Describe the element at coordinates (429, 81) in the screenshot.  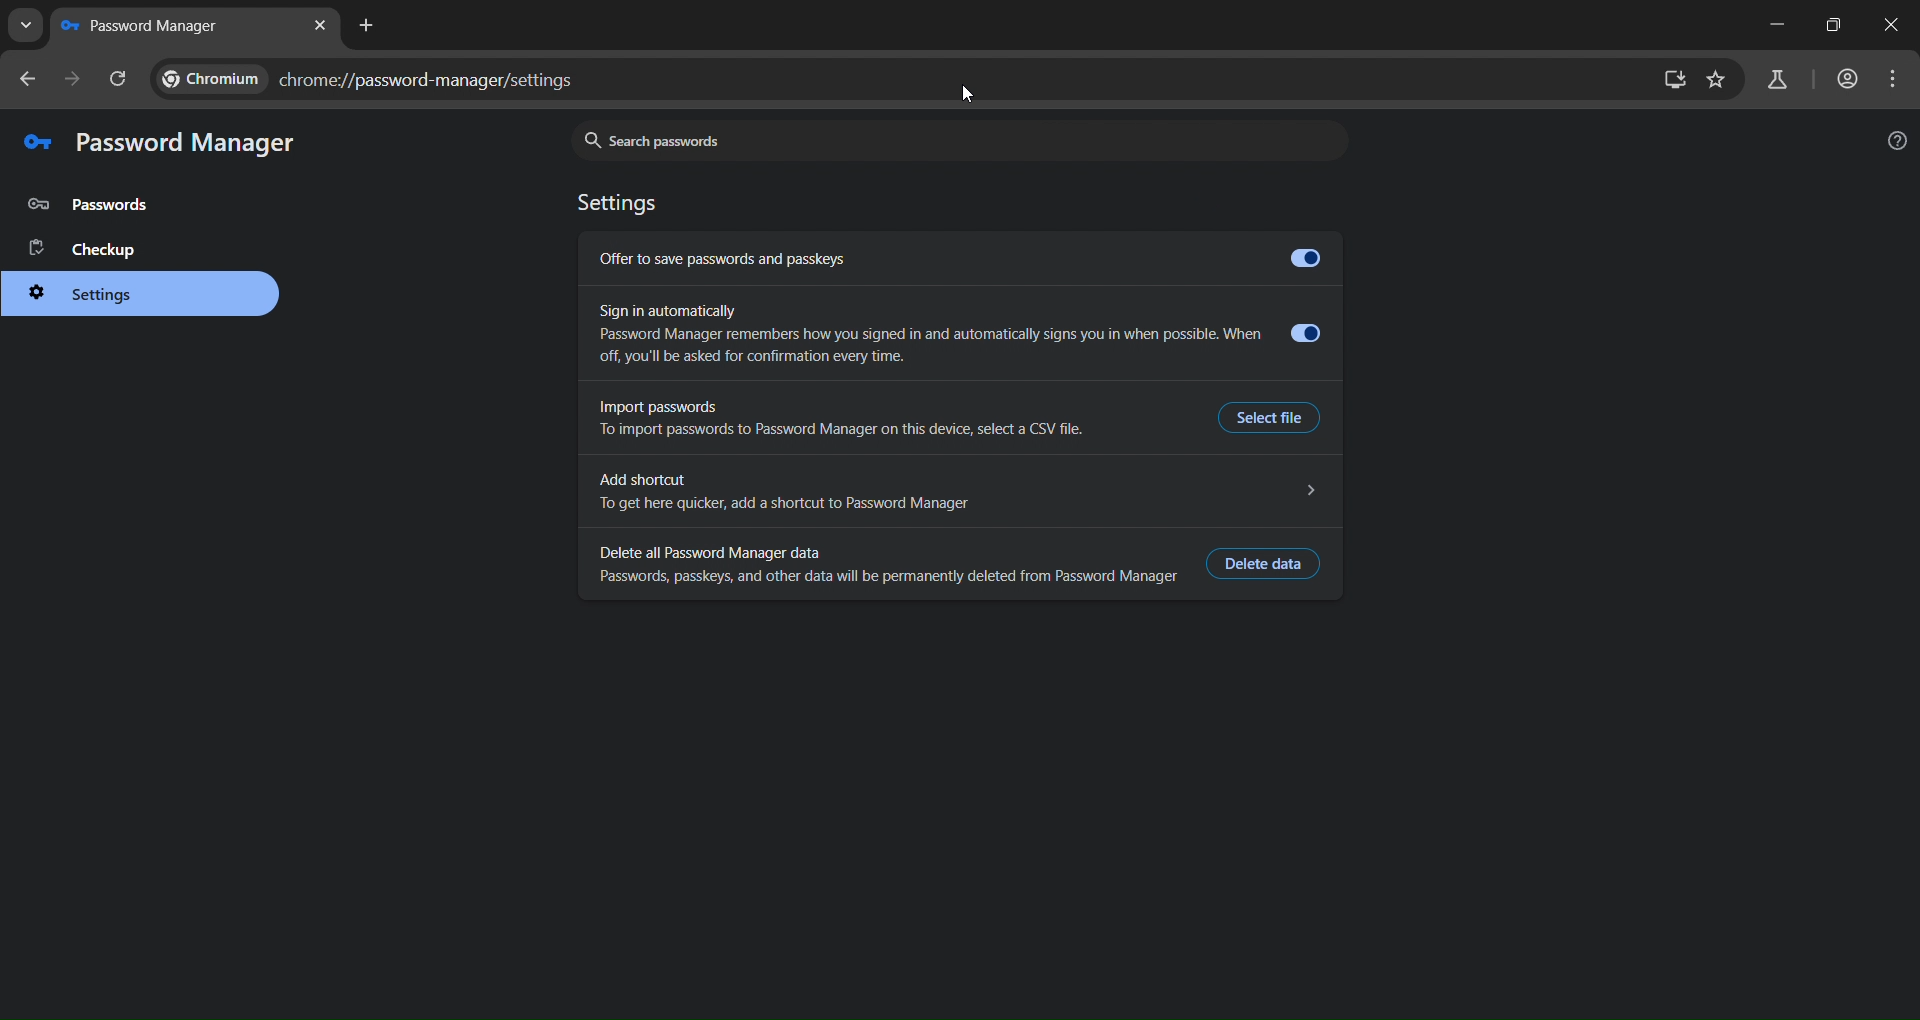
I see `chrome://password-manager/settings` at that location.